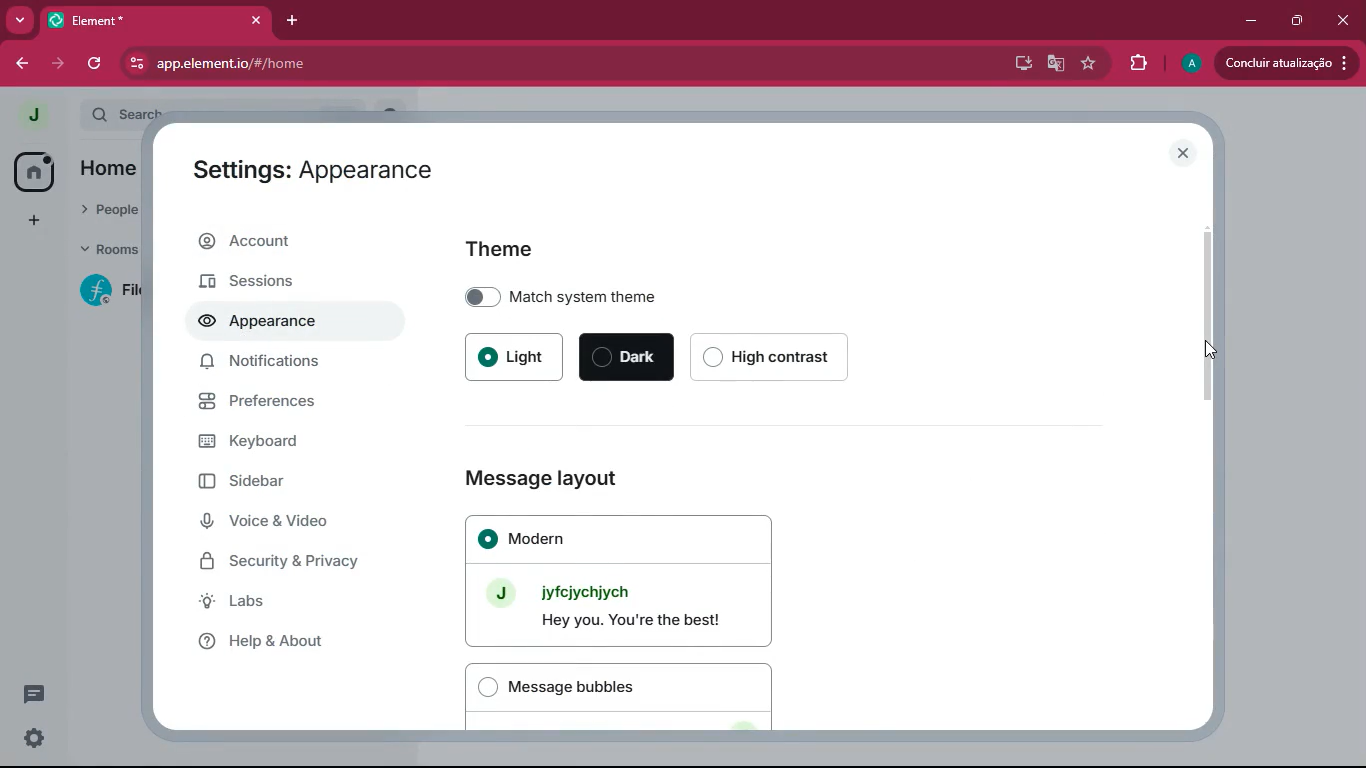  I want to click on Cursor, so click(1207, 348).